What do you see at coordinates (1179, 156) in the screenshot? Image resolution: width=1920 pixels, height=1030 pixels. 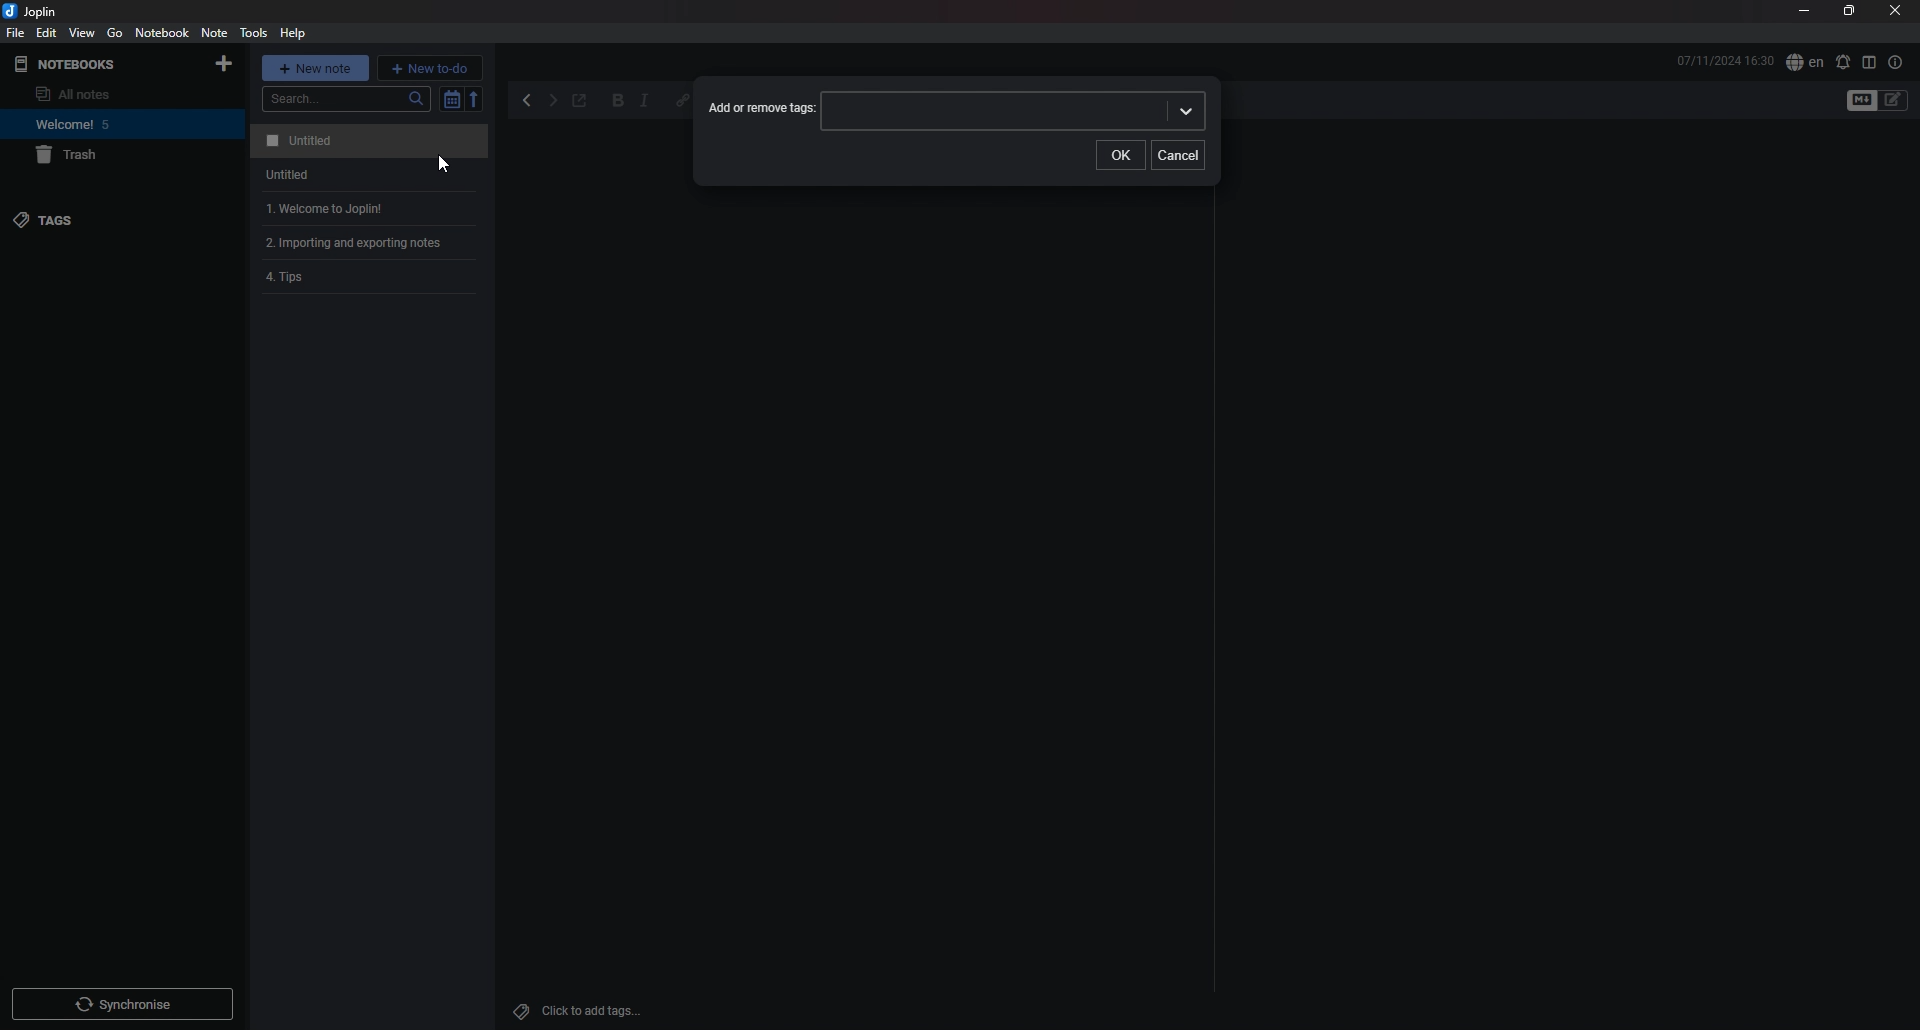 I see `cancel` at bounding box center [1179, 156].